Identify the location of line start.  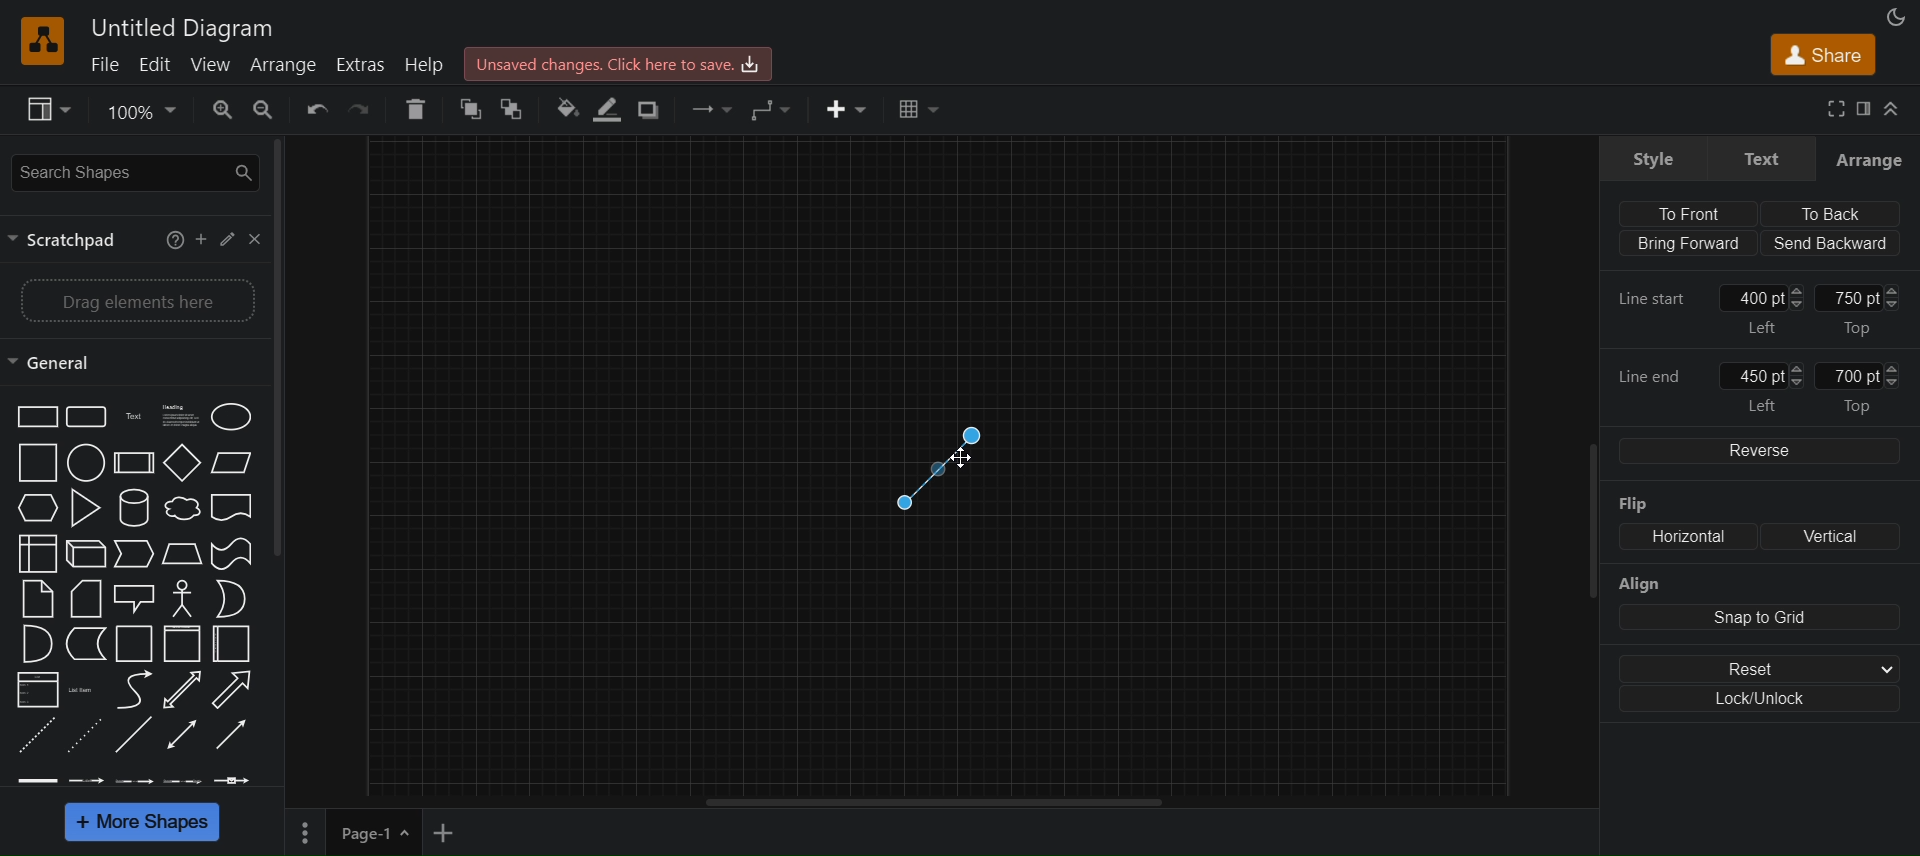
(1659, 299).